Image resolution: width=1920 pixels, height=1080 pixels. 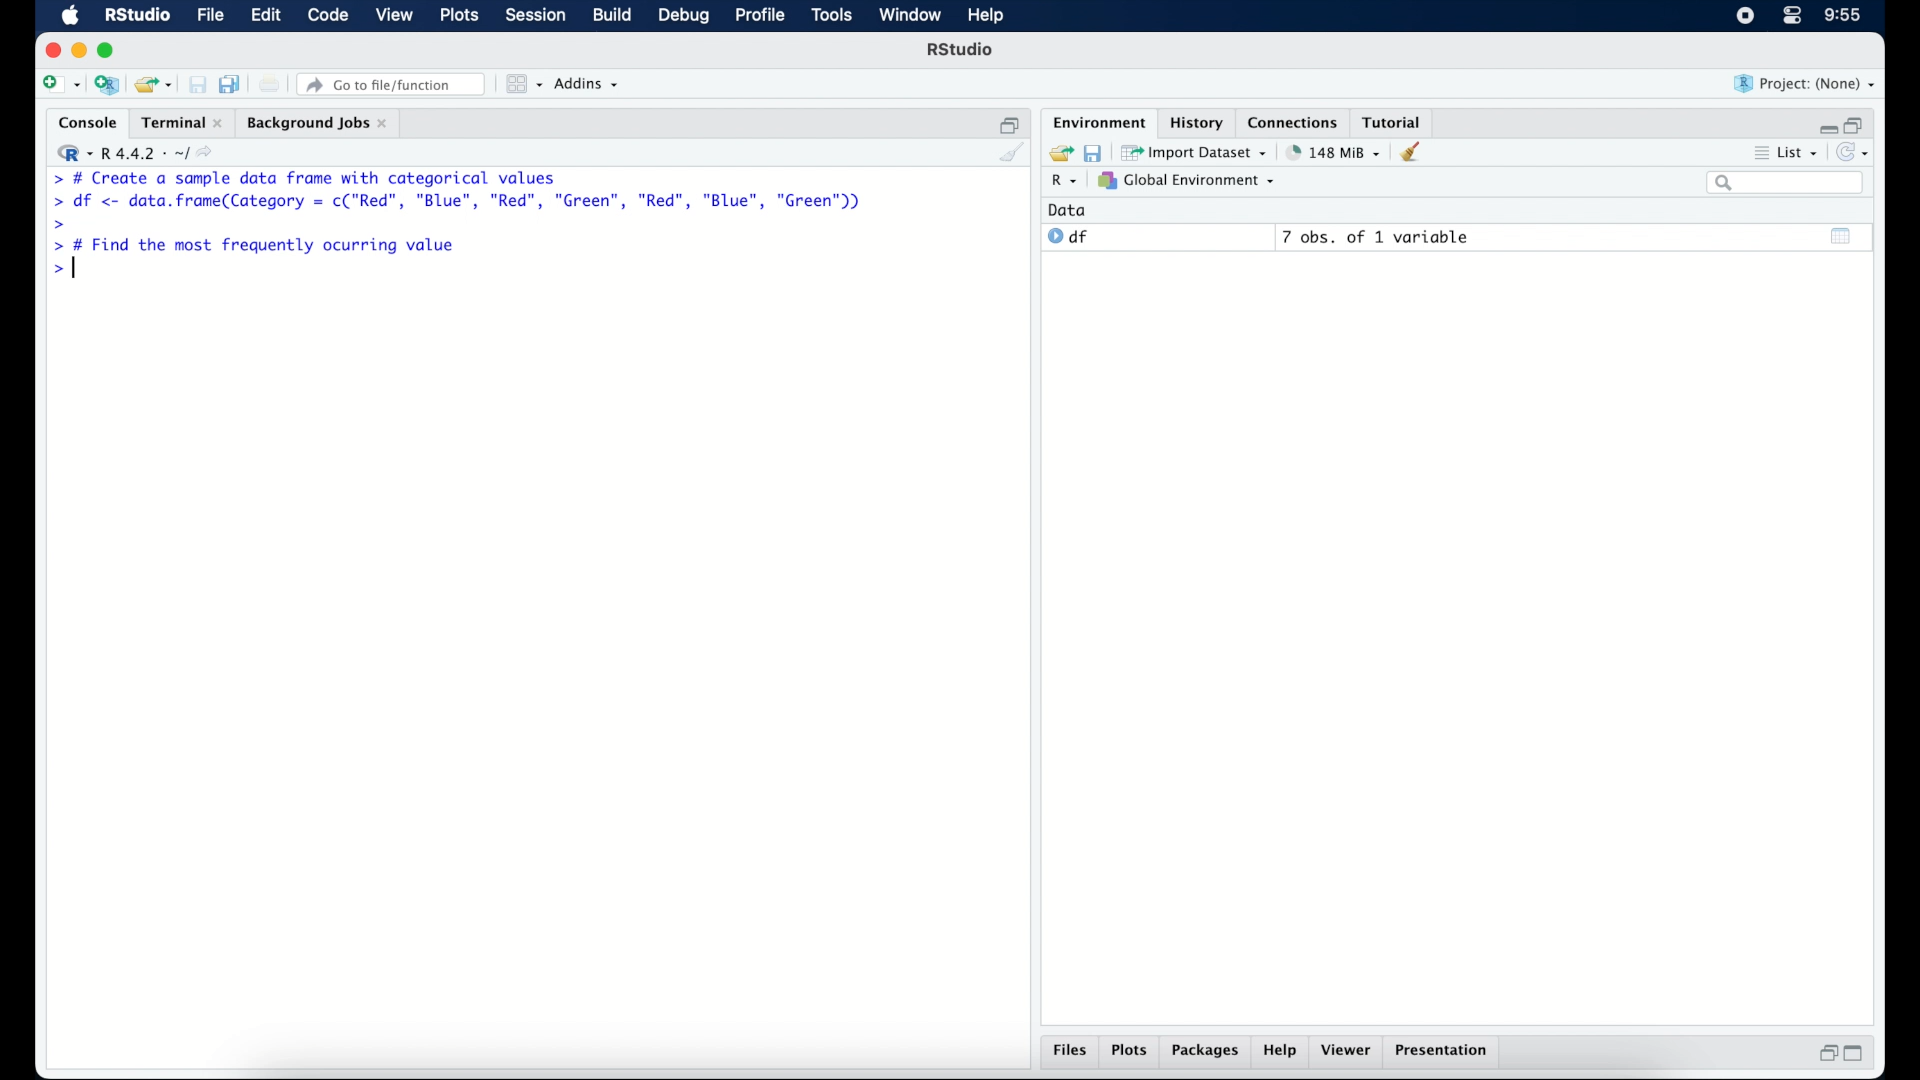 What do you see at coordinates (1843, 239) in the screenshot?
I see `show output window` at bounding box center [1843, 239].